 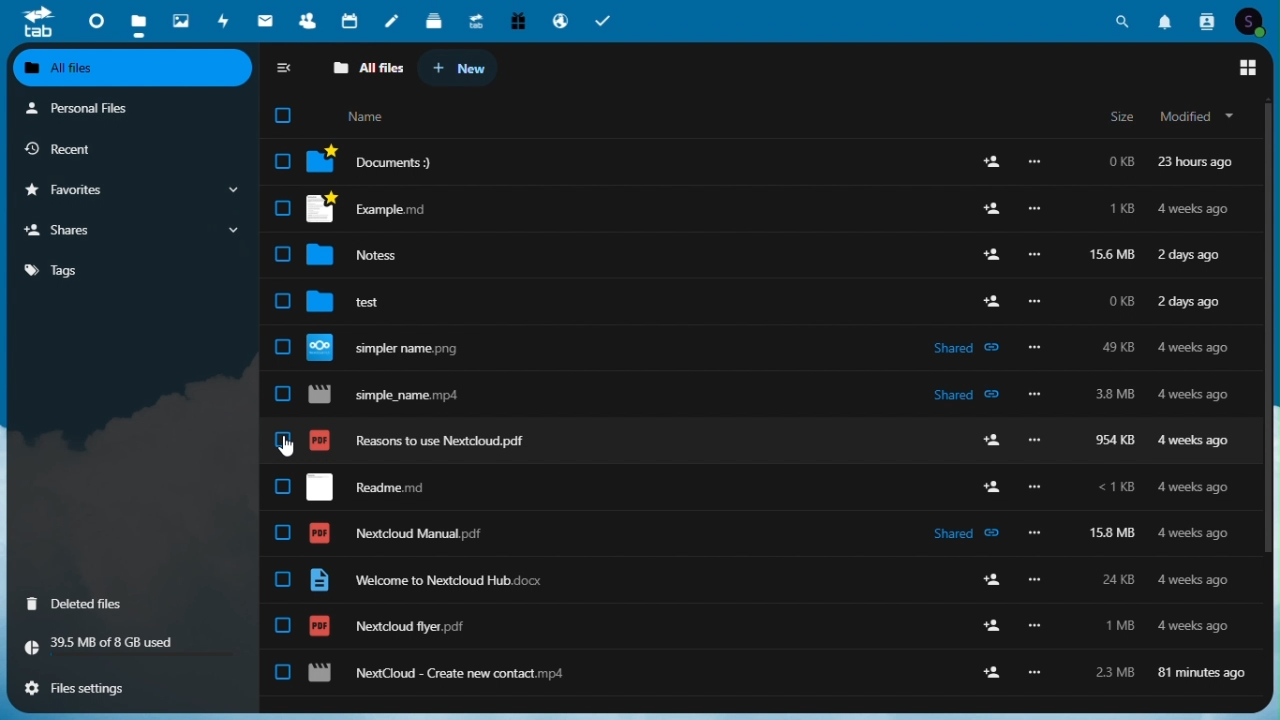 What do you see at coordinates (131, 191) in the screenshot?
I see `favourites` at bounding box center [131, 191].